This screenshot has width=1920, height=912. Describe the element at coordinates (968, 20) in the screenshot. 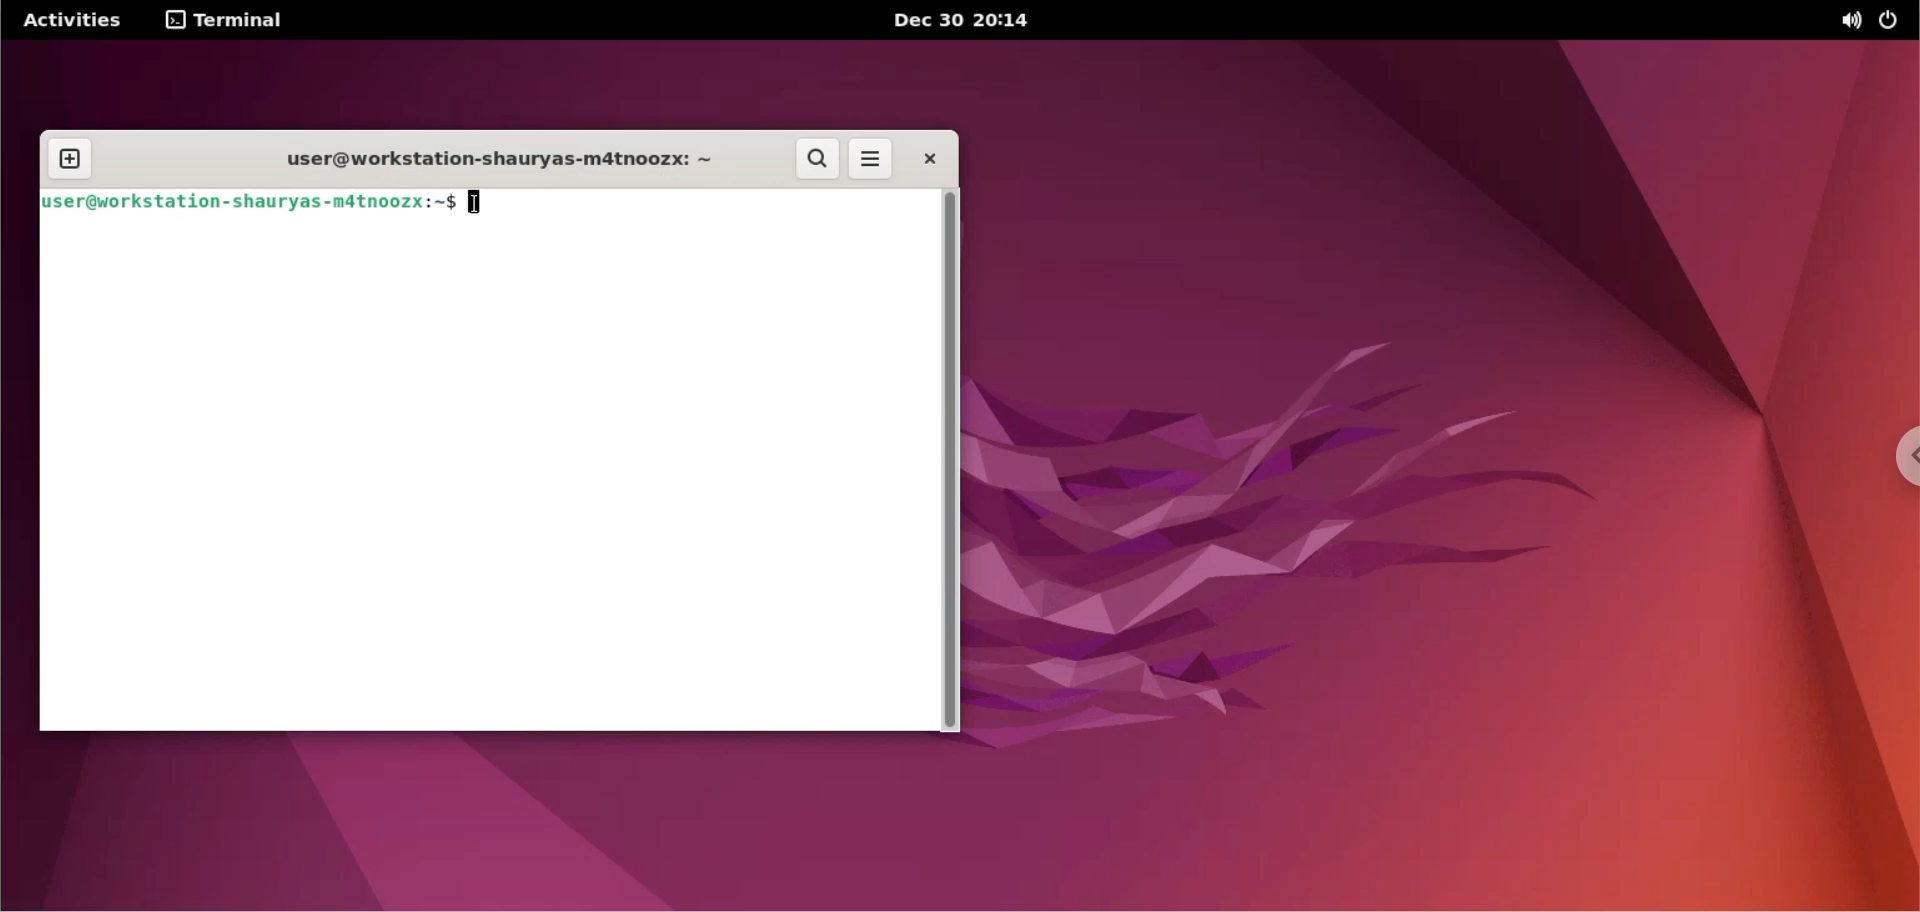

I see `dec 30 2014` at that location.